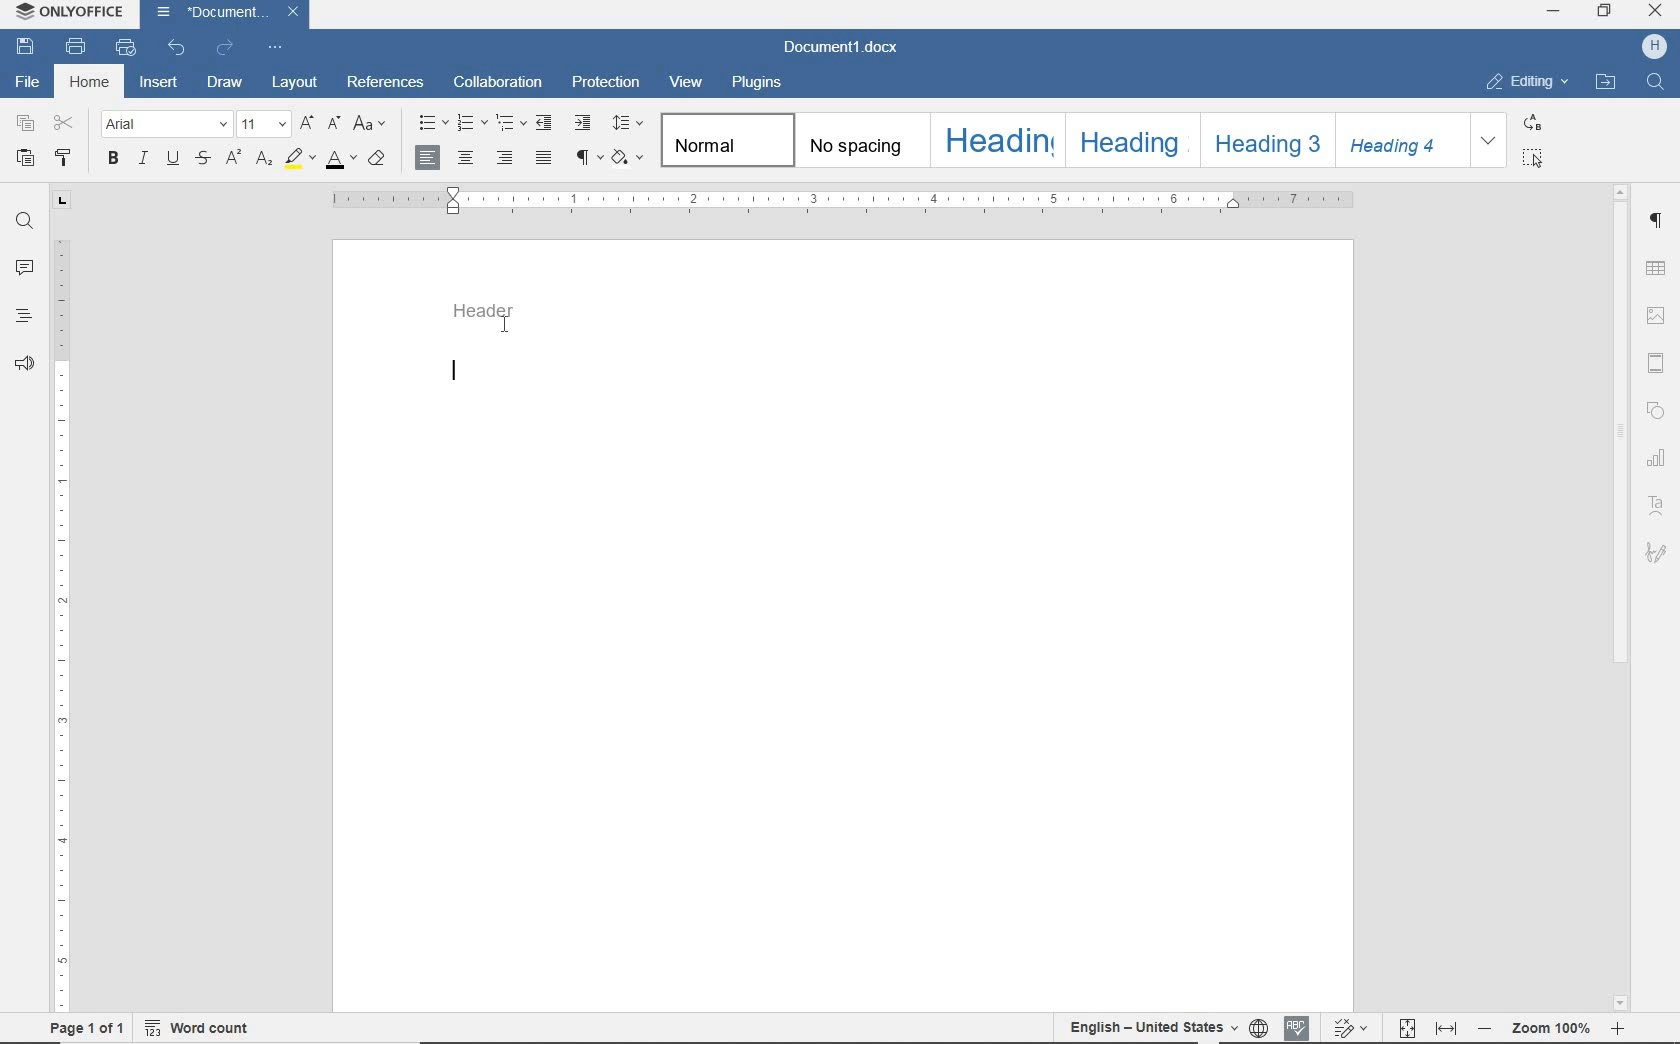  I want to click on bold, so click(113, 159).